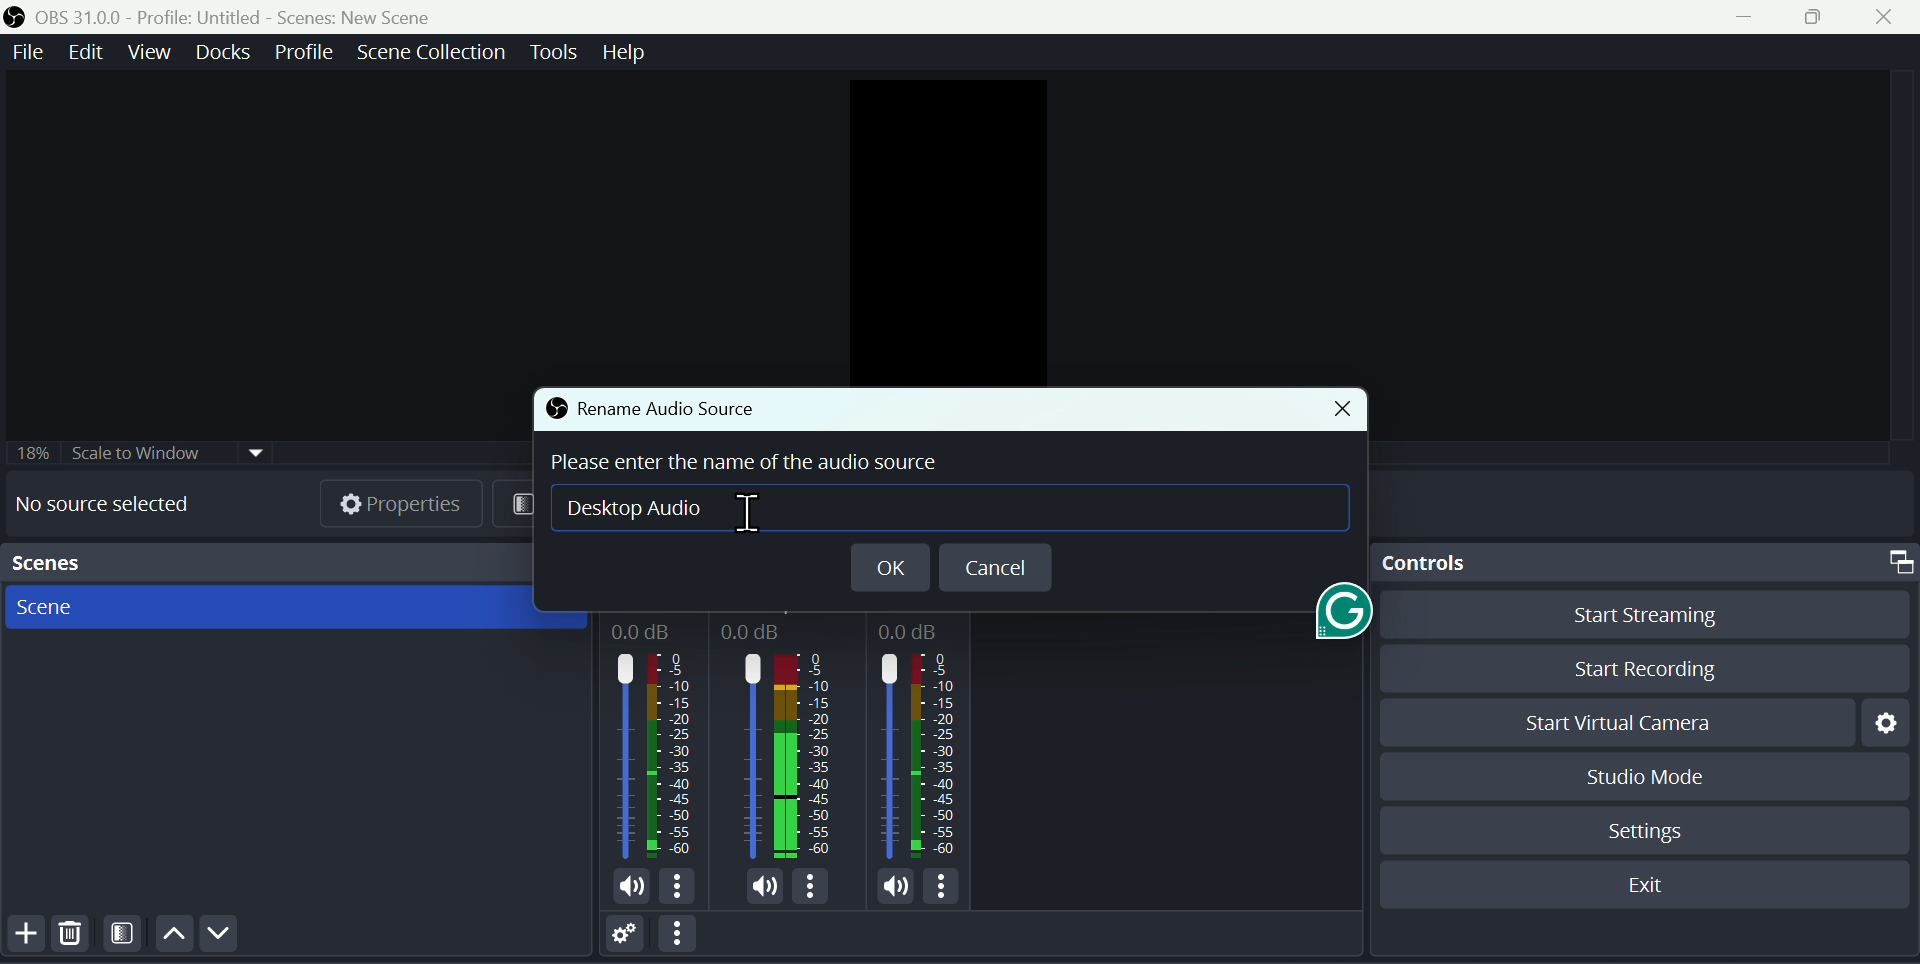 This screenshot has width=1920, height=964. Describe the element at coordinates (623, 55) in the screenshot. I see `help` at that location.